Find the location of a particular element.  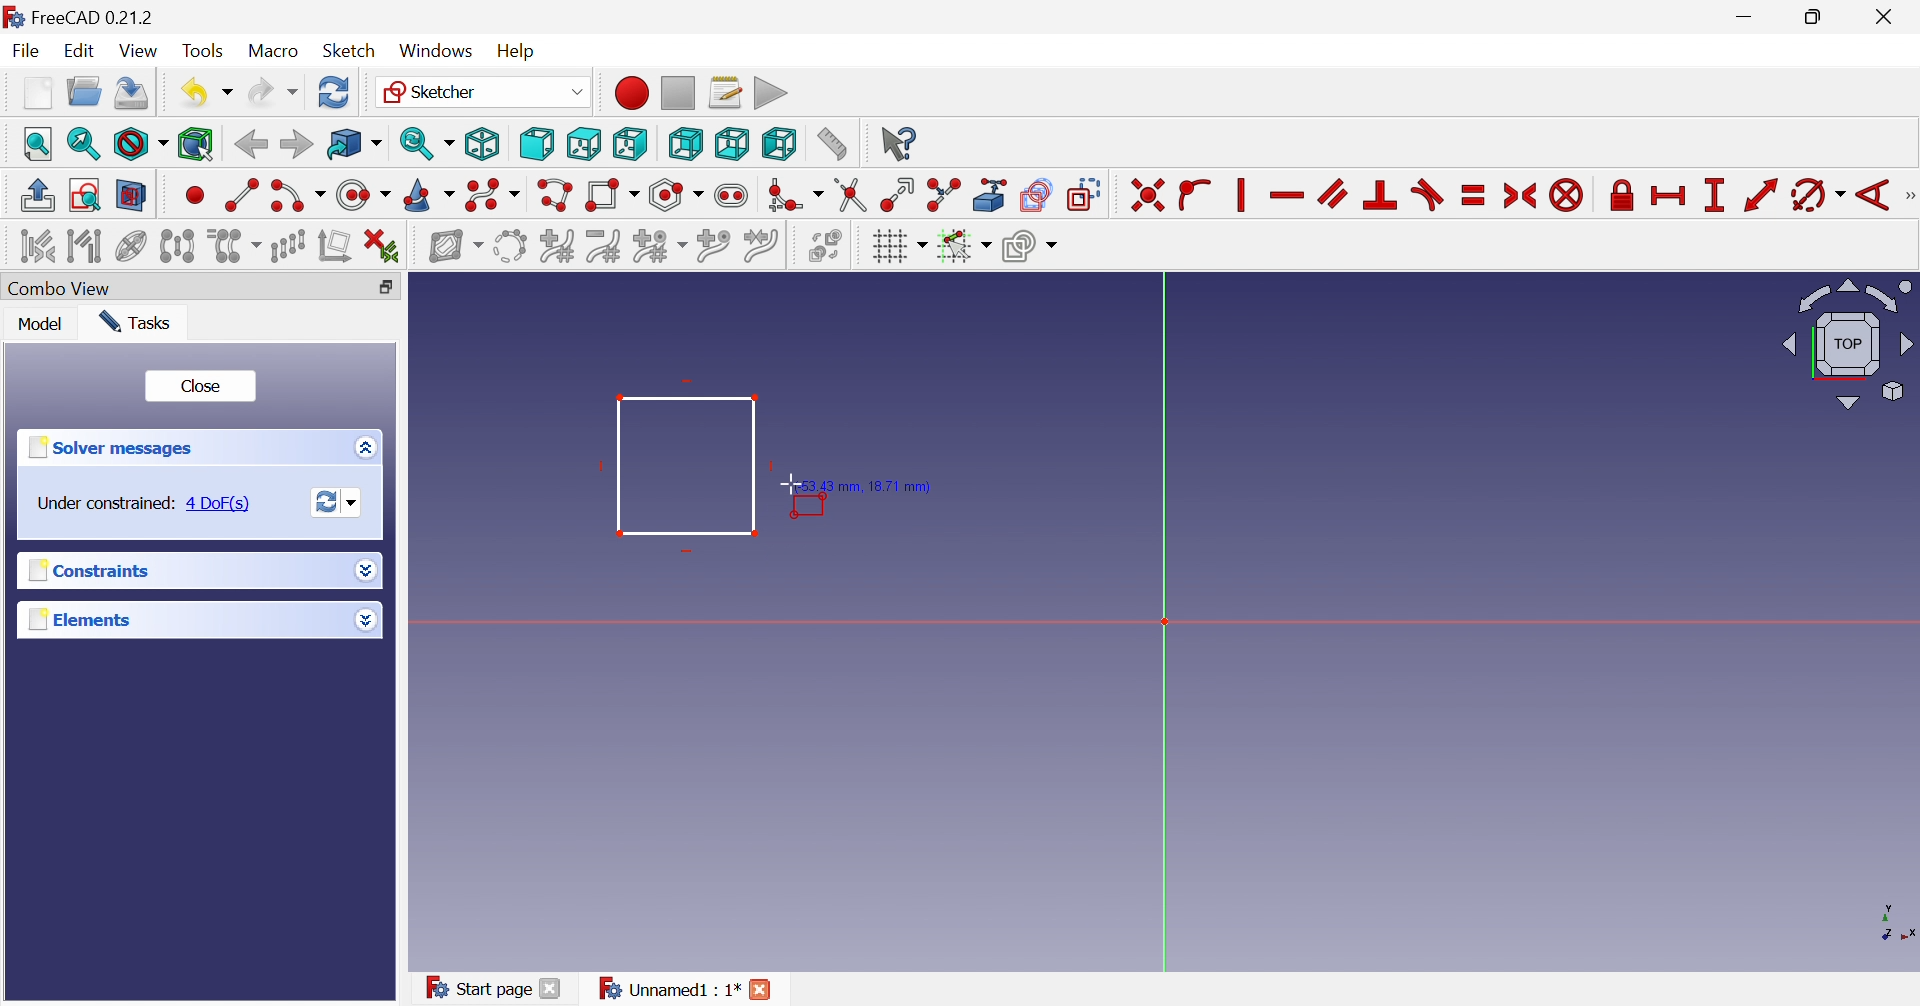

Insert knot is located at coordinates (714, 249).